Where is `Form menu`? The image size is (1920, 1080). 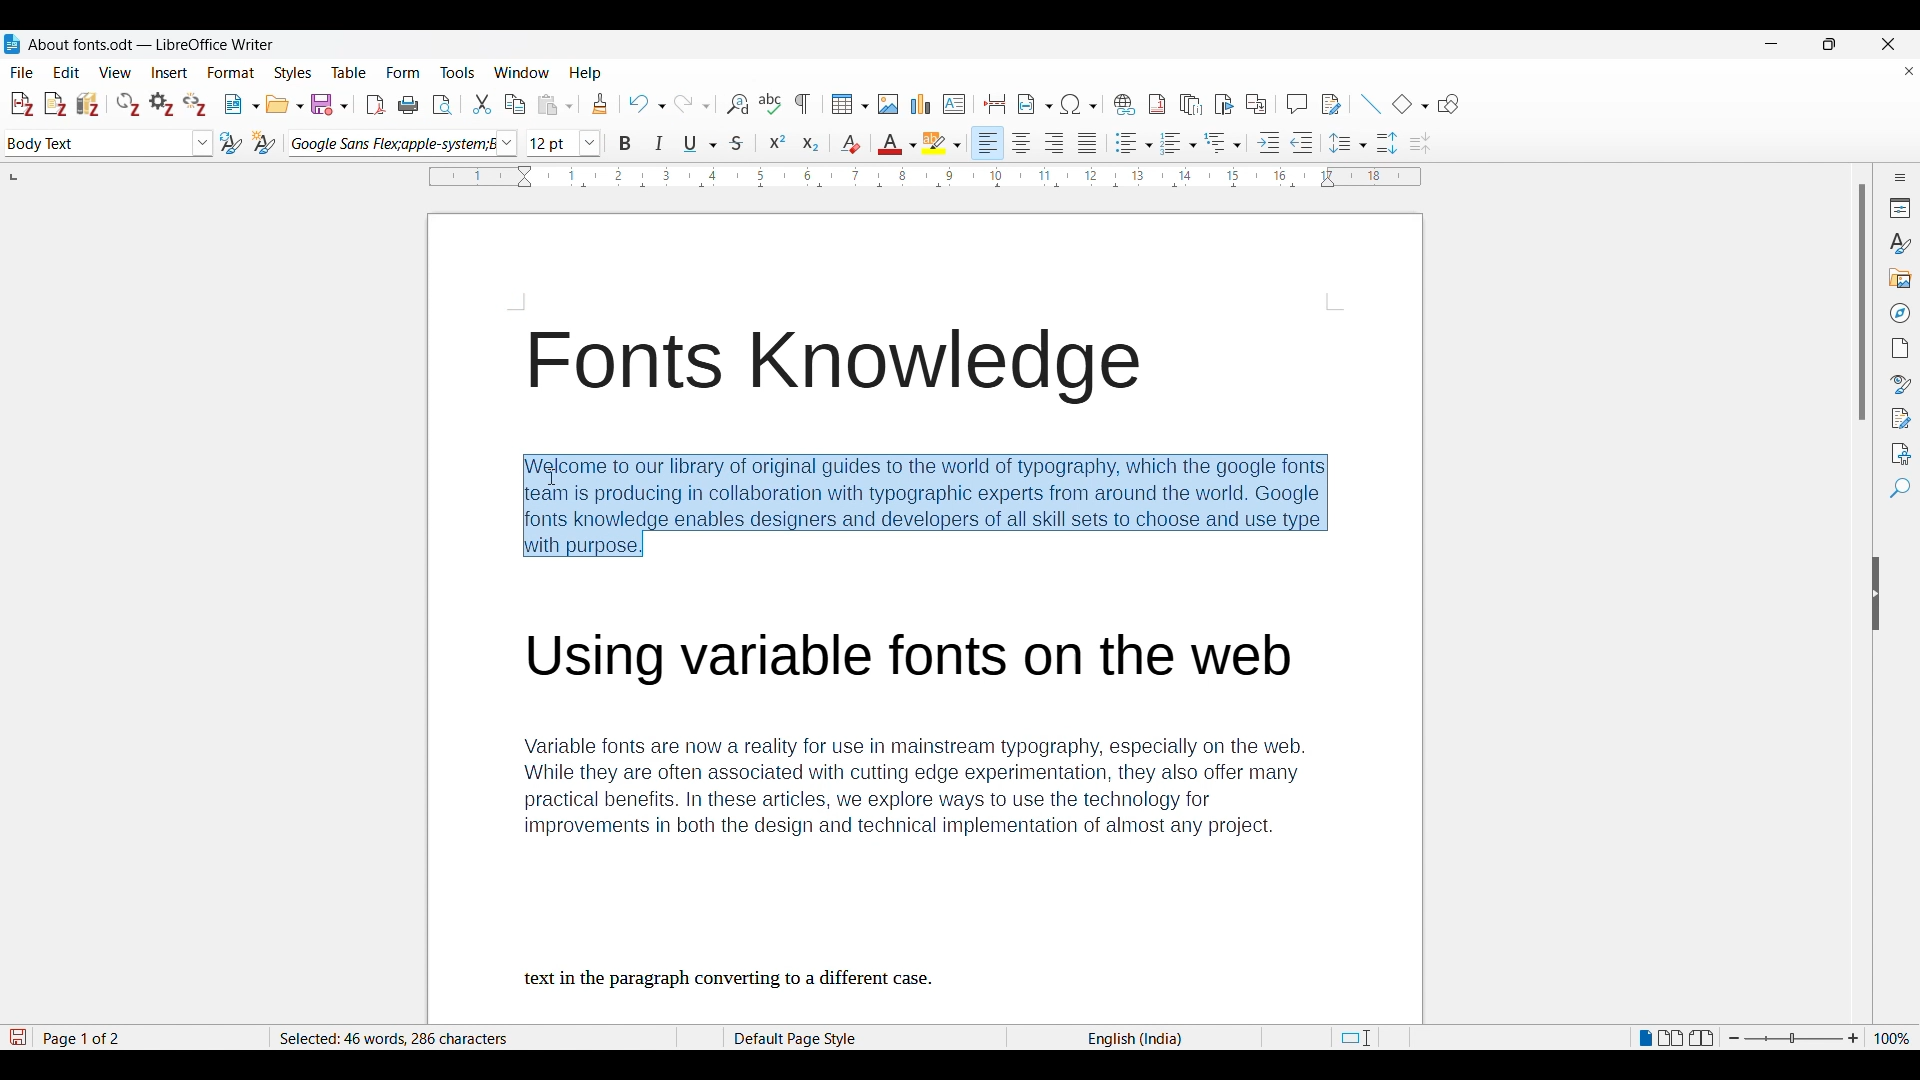 Form menu is located at coordinates (403, 73).